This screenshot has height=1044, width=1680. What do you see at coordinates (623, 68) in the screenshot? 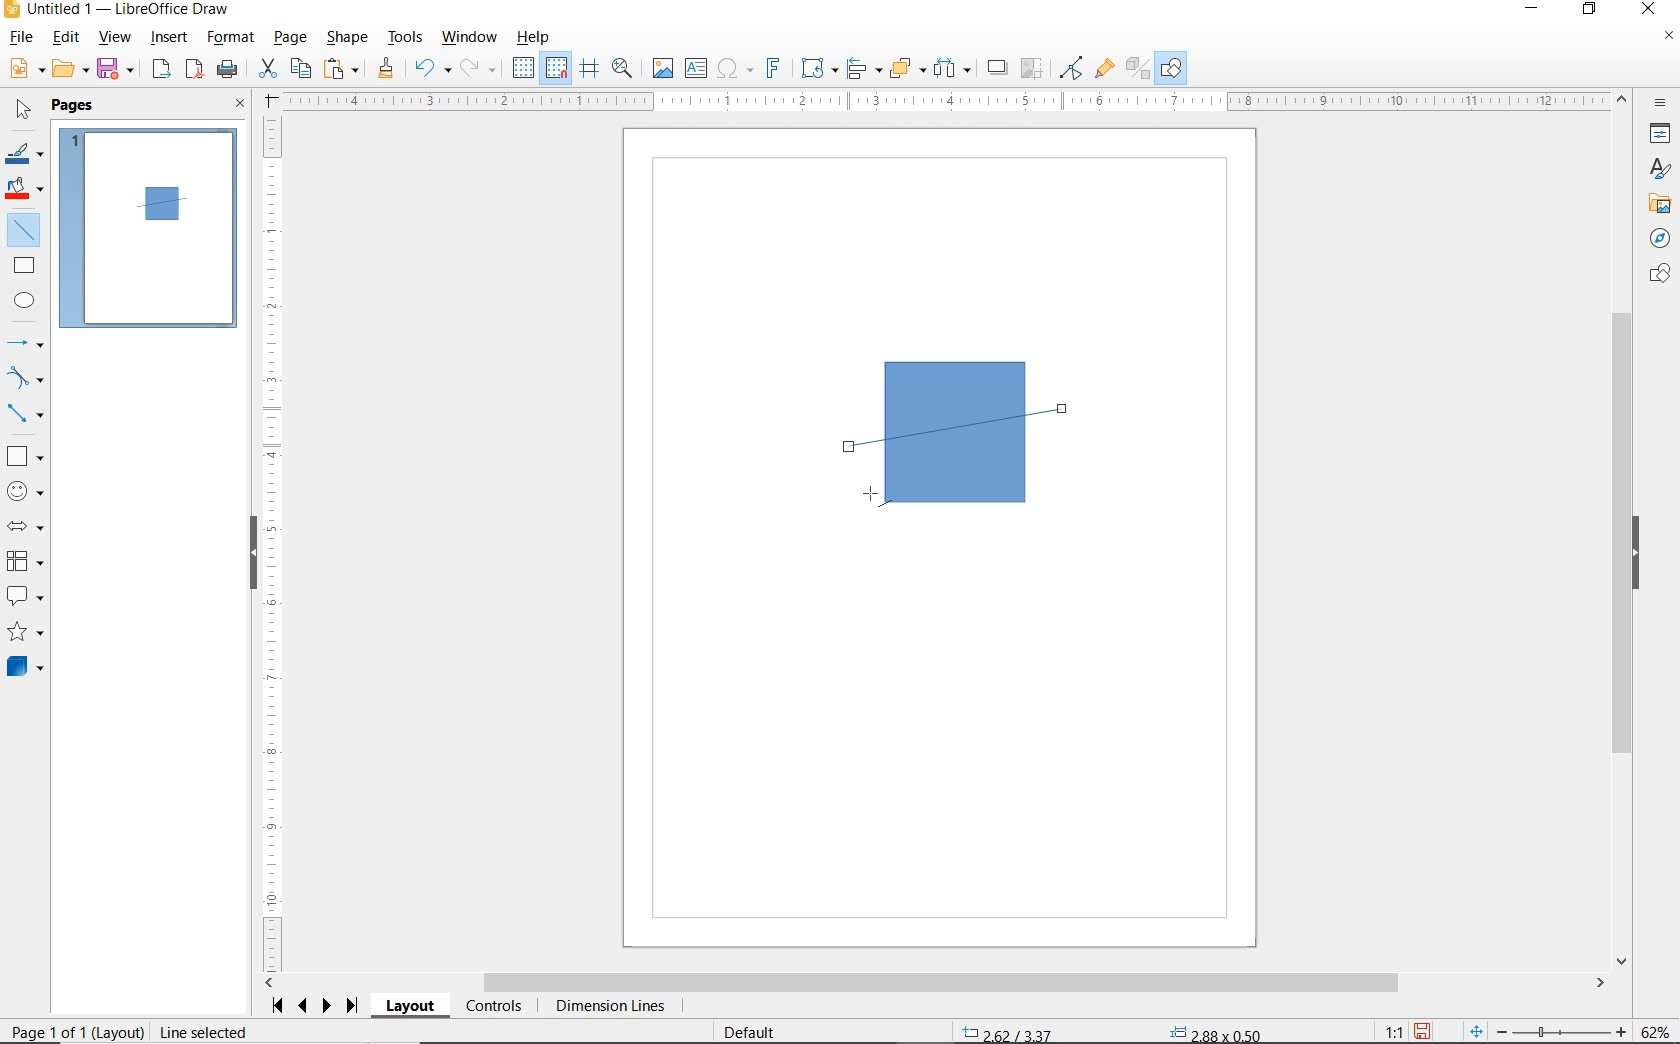
I see `ZOOM & PAN` at bounding box center [623, 68].